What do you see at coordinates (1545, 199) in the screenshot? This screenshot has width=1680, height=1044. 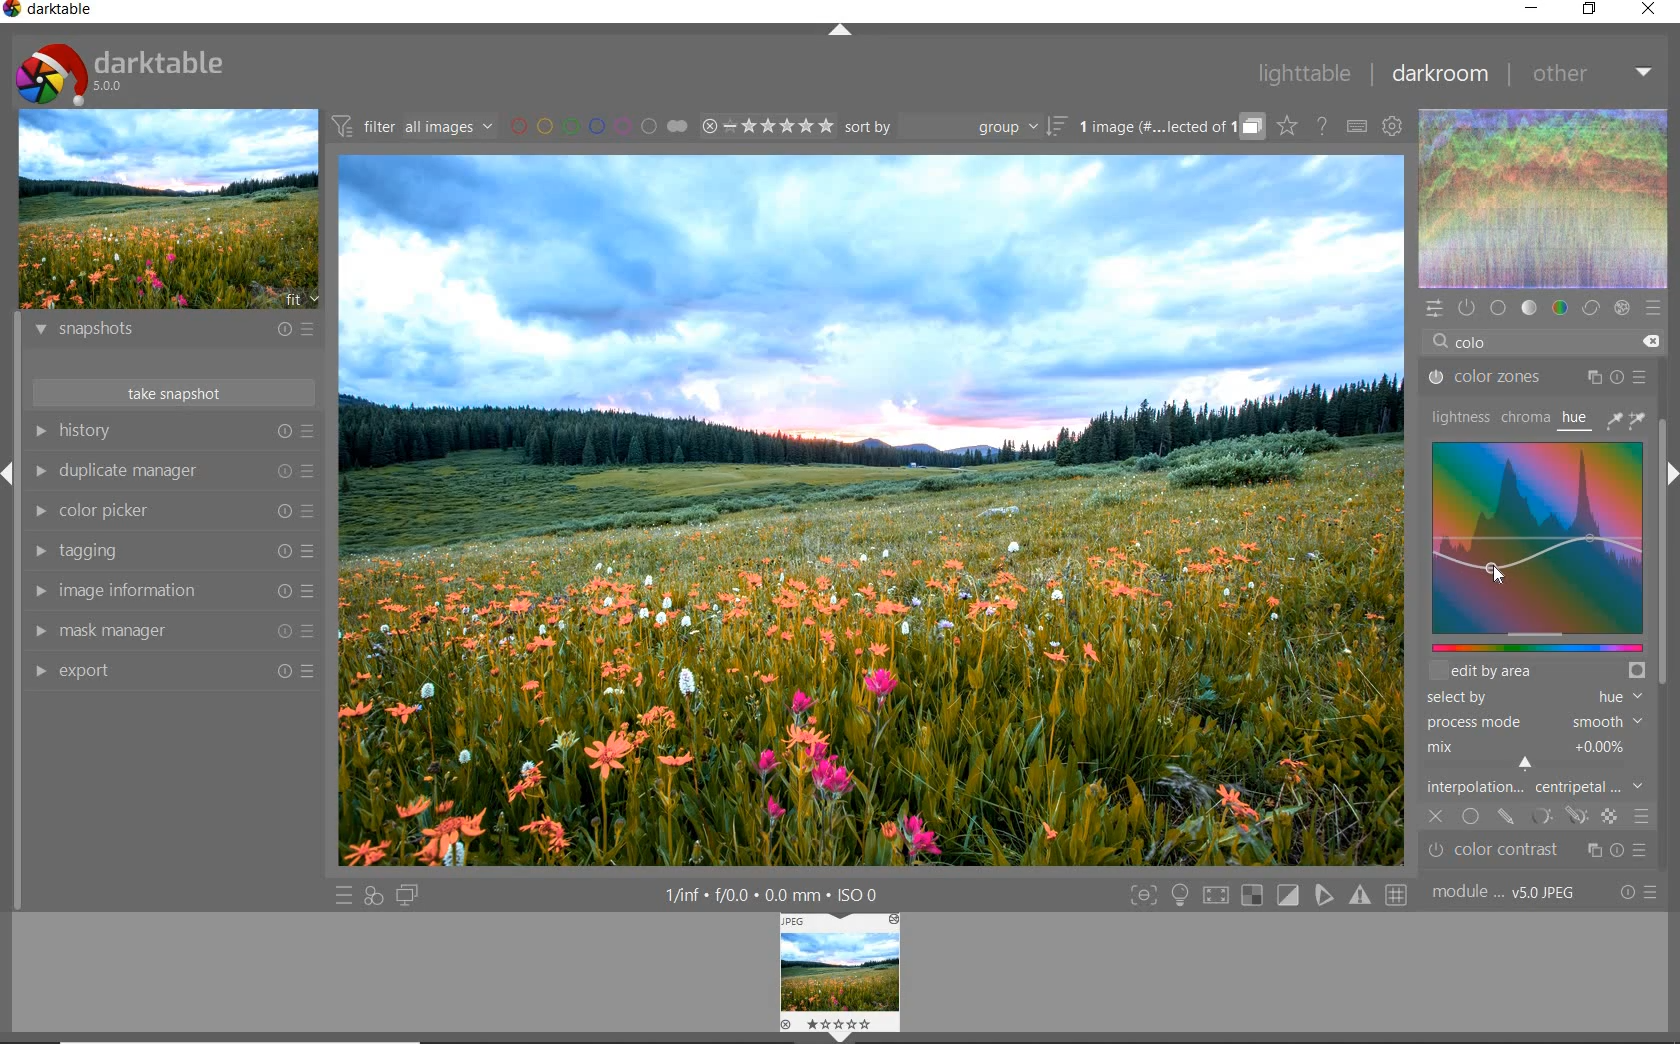 I see `waveform` at bounding box center [1545, 199].